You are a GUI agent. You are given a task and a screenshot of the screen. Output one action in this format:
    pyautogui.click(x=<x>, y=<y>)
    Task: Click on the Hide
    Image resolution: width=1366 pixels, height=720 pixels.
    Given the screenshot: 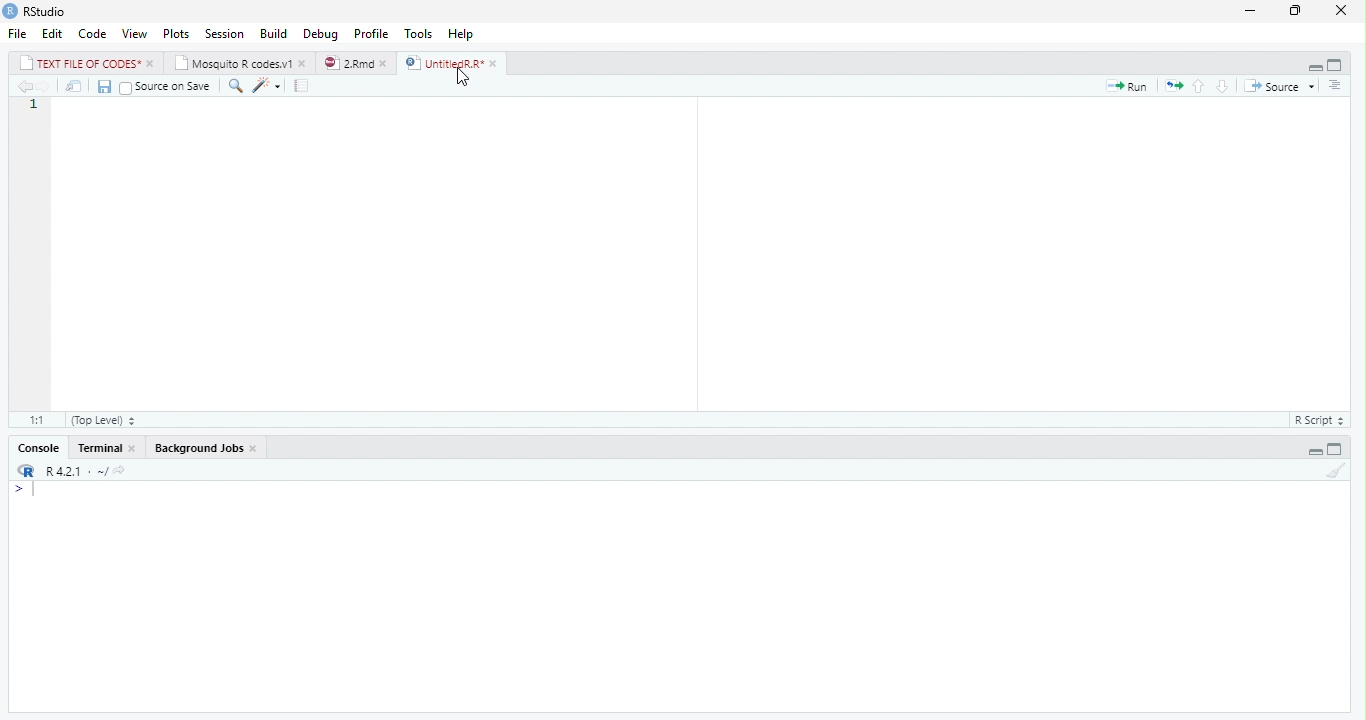 What is the action you would take?
    pyautogui.click(x=1314, y=449)
    